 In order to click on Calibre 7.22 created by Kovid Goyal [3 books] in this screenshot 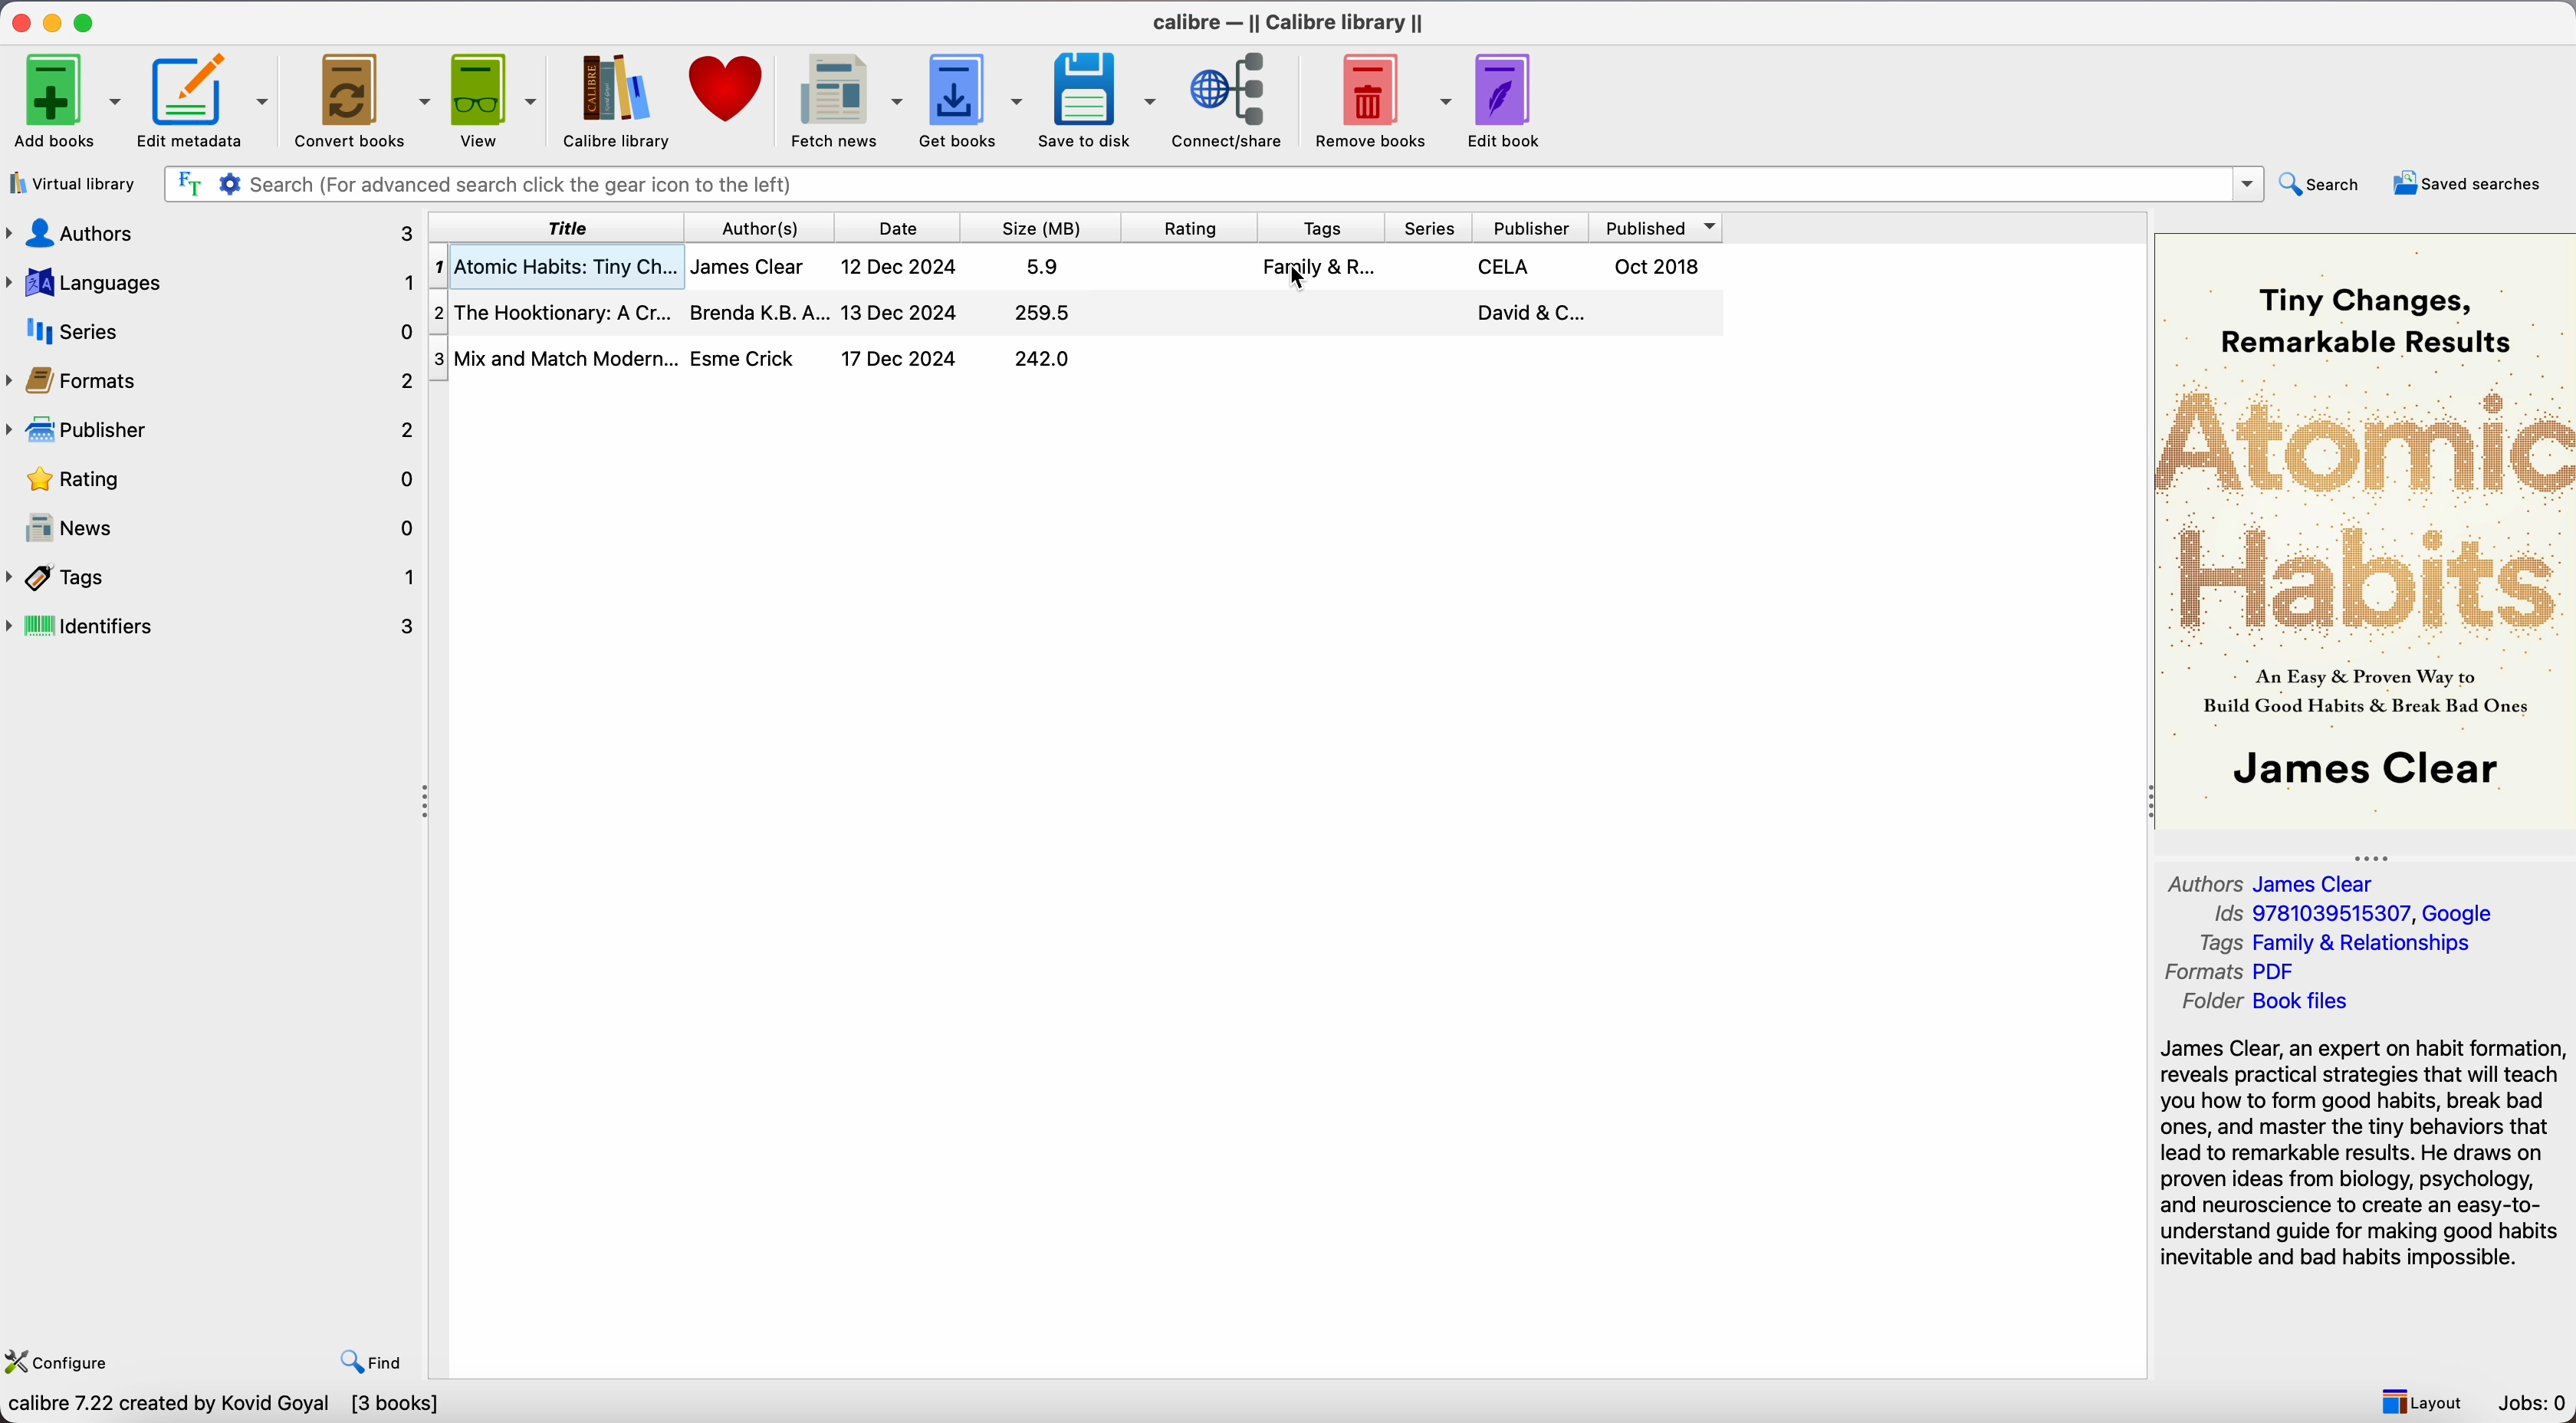, I will do `click(222, 1407)`.